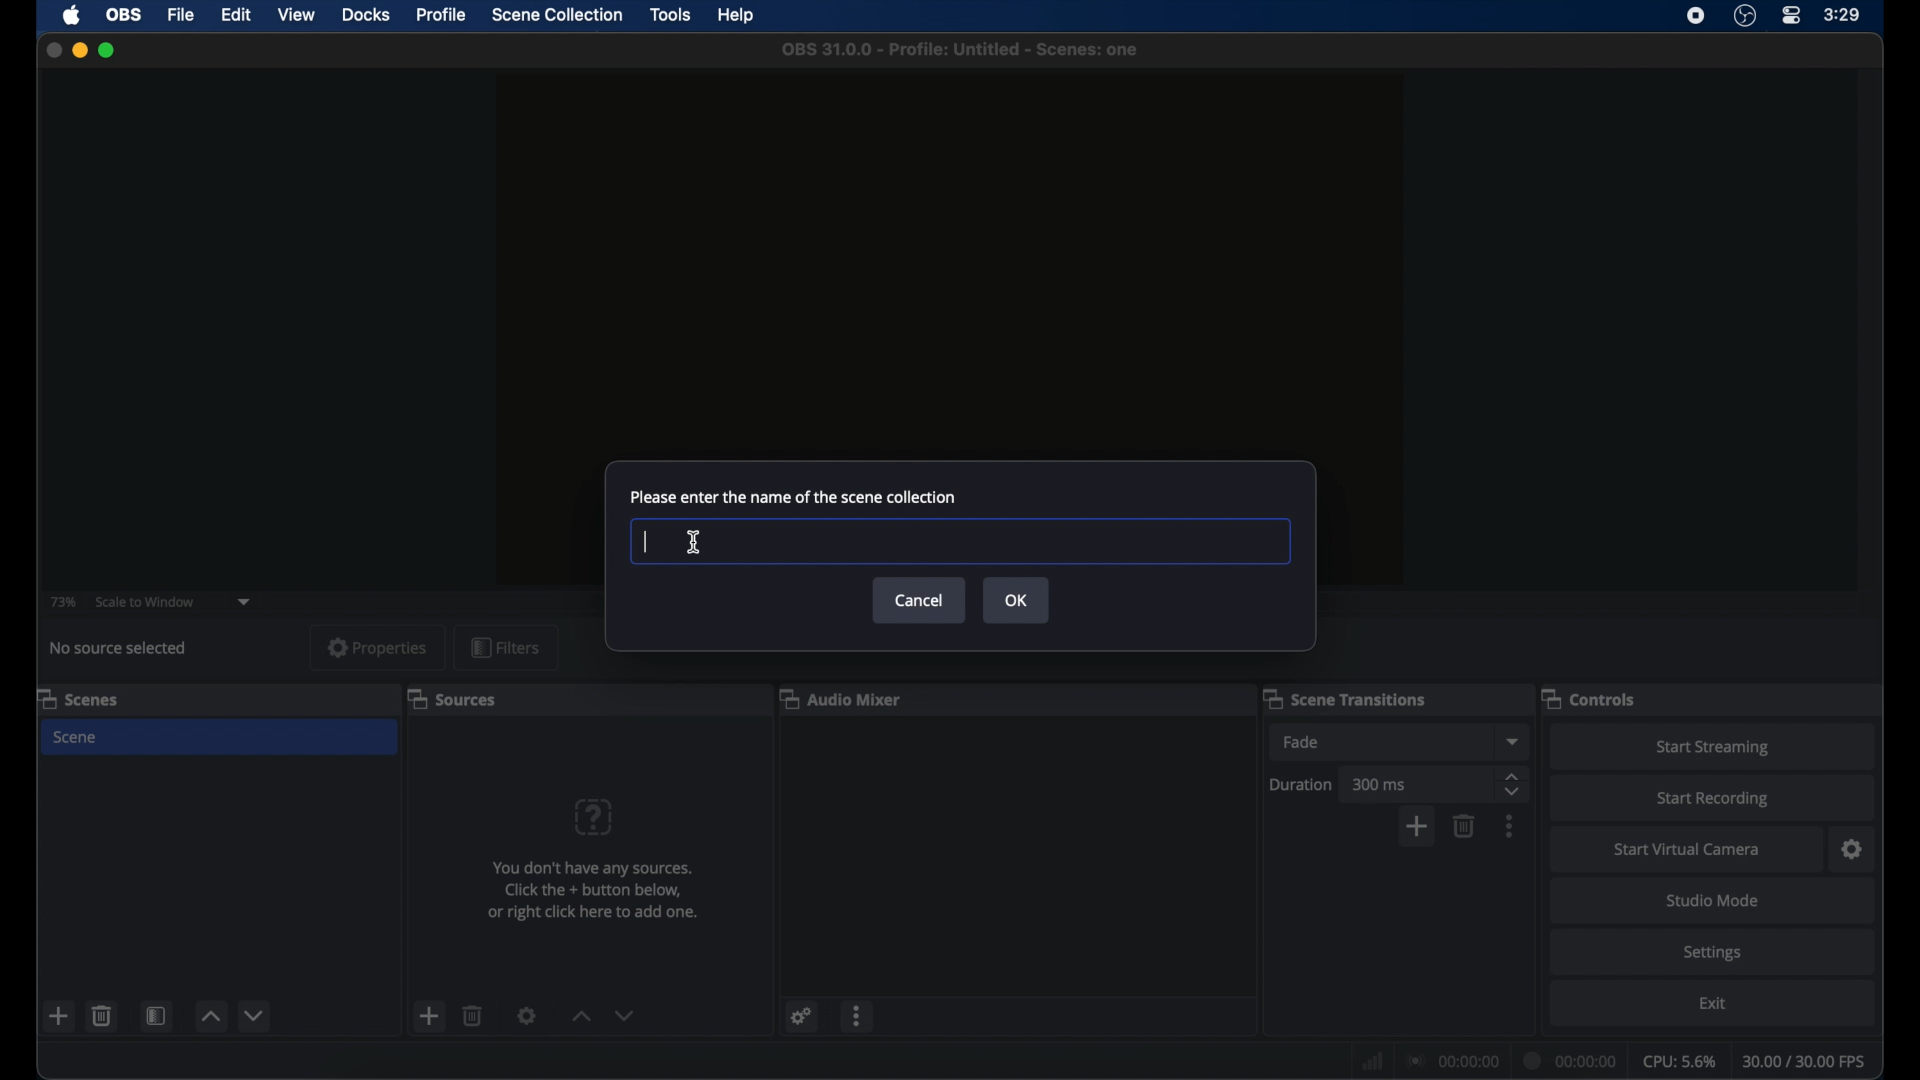 The height and width of the screenshot is (1080, 1920). I want to click on maximize, so click(108, 50).